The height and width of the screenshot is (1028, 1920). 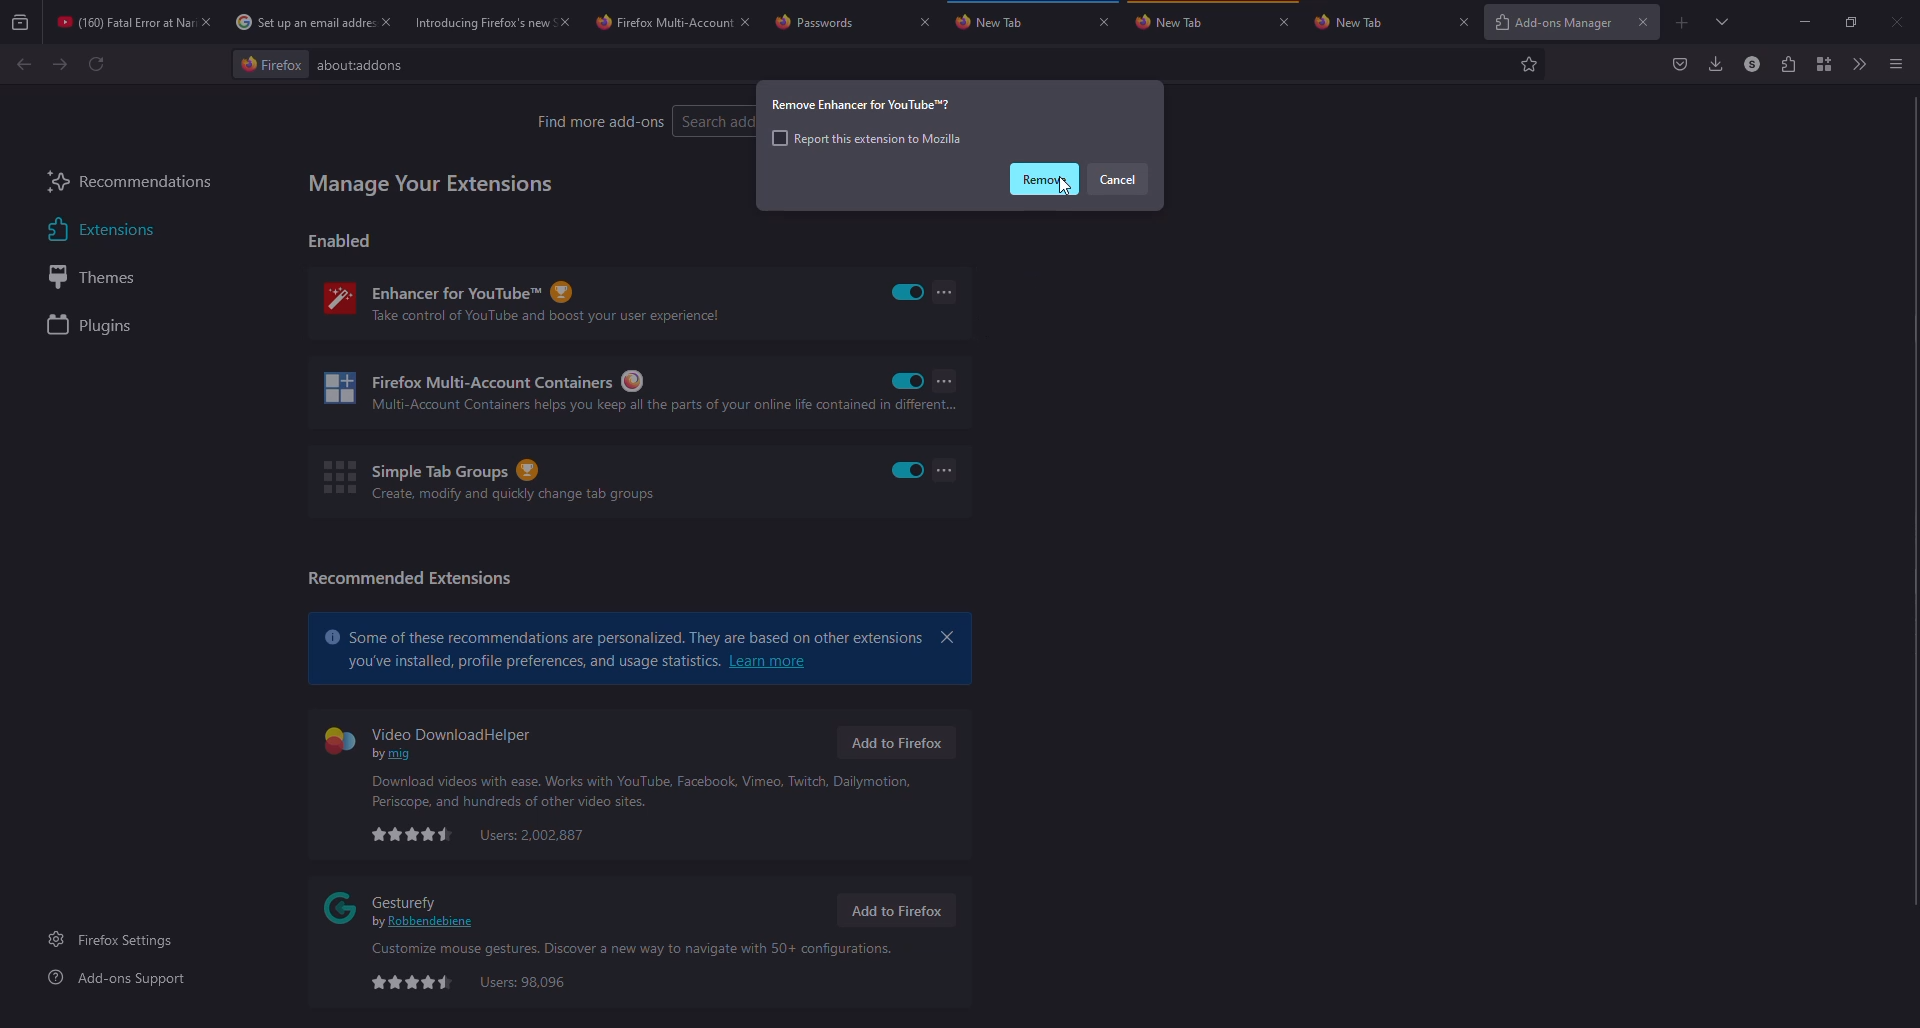 I want to click on cancel, so click(x=1117, y=179).